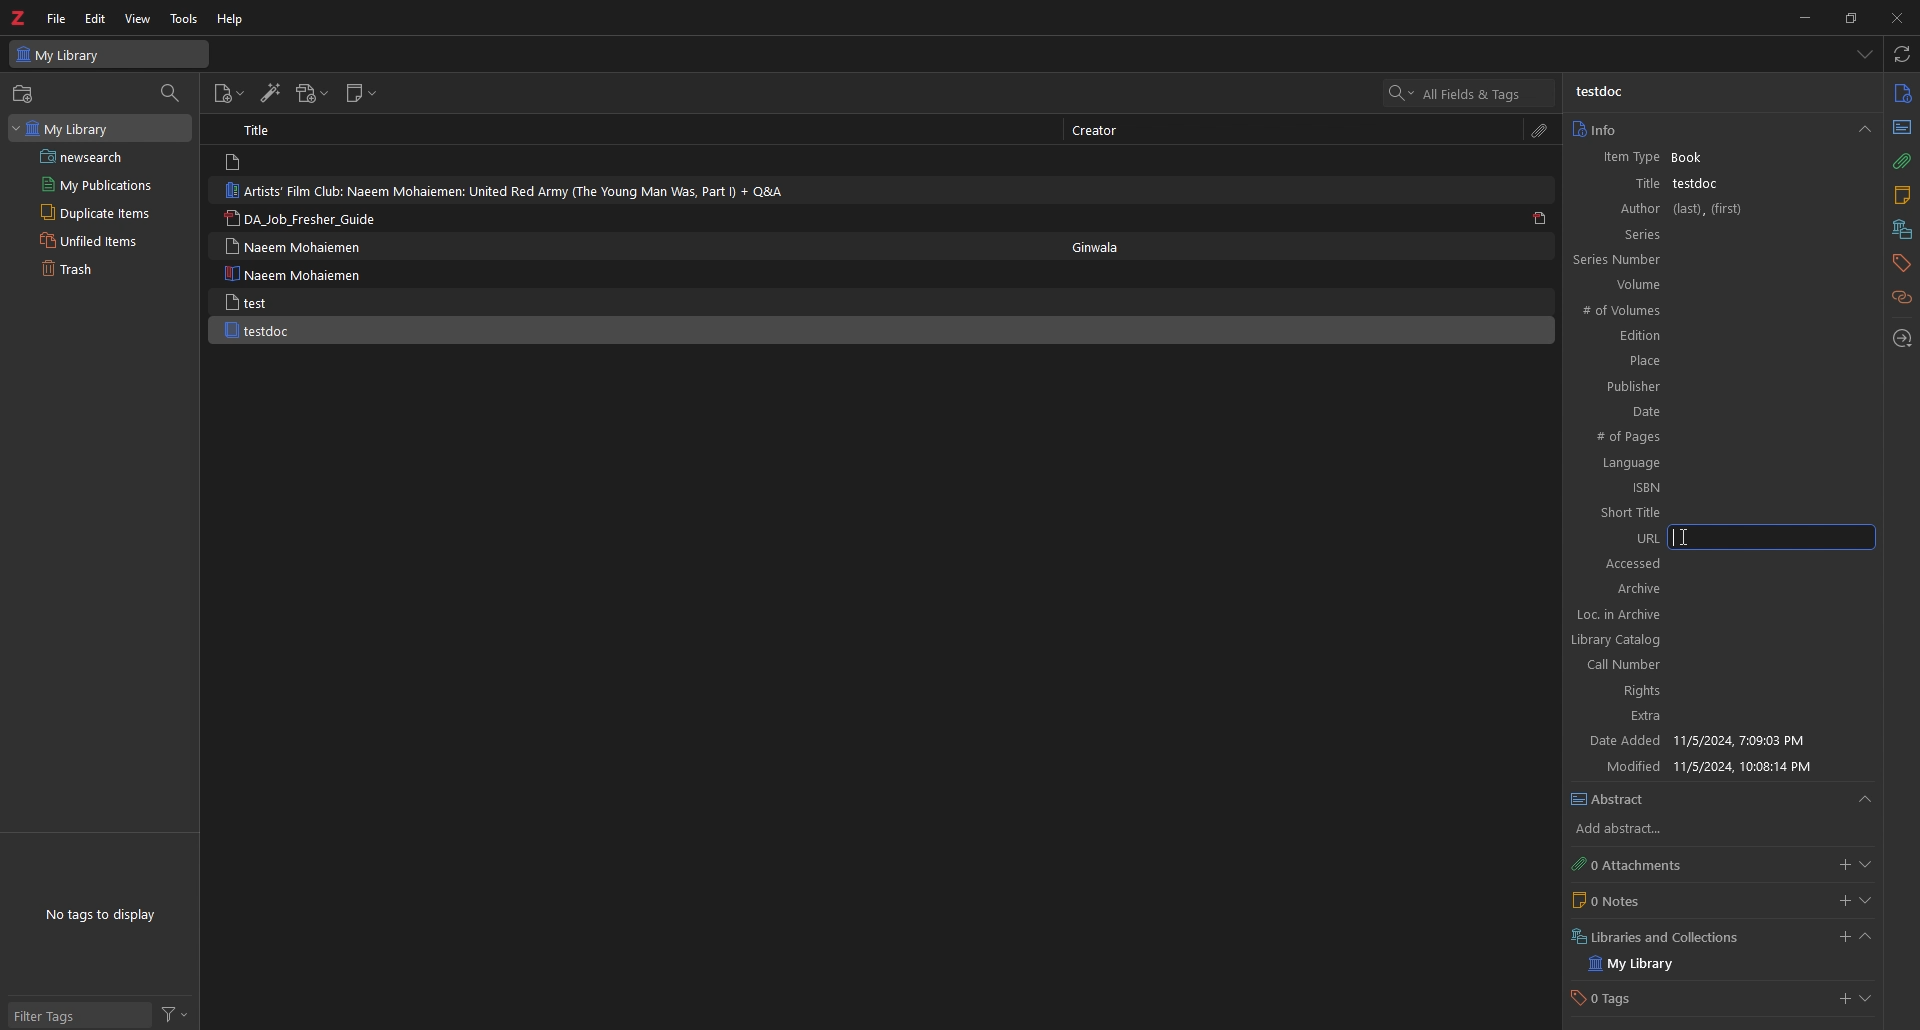  What do you see at coordinates (1610, 94) in the screenshot?
I see `testdoc` at bounding box center [1610, 94].